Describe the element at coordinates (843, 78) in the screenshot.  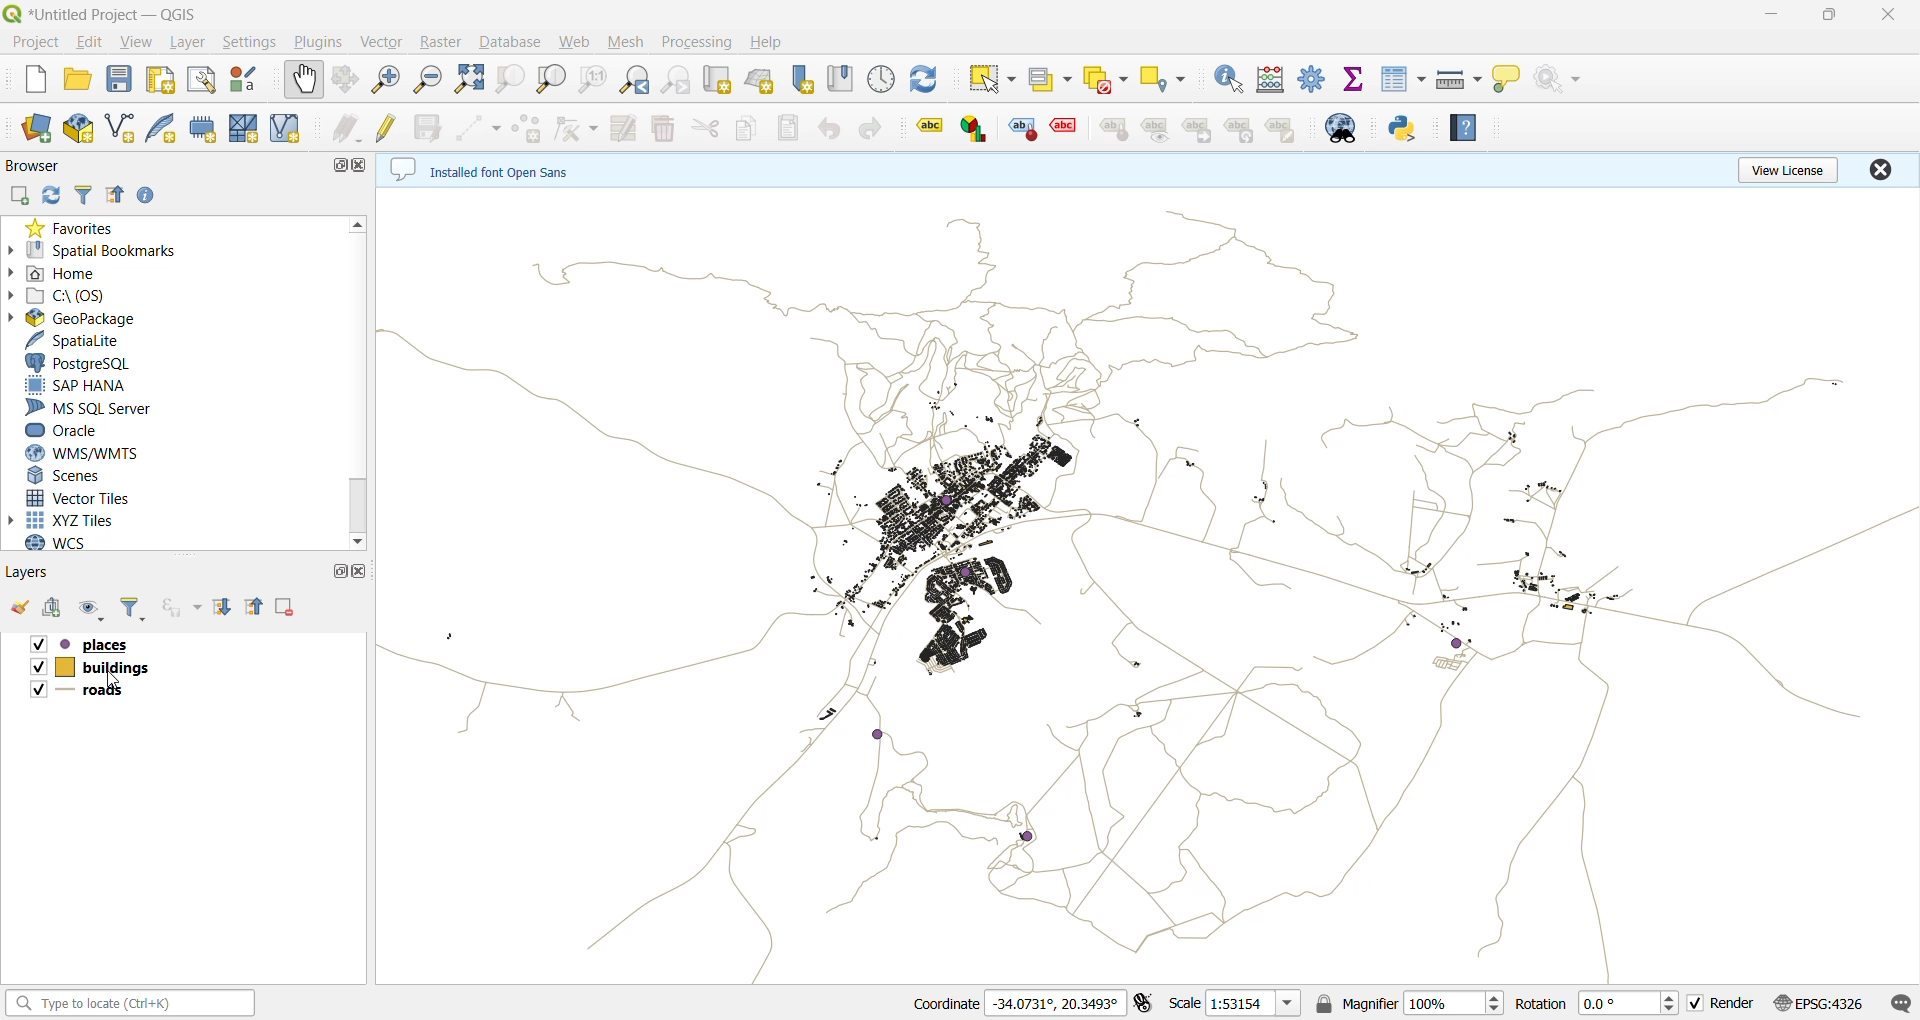
I see `show spatial bookmark` at that location.